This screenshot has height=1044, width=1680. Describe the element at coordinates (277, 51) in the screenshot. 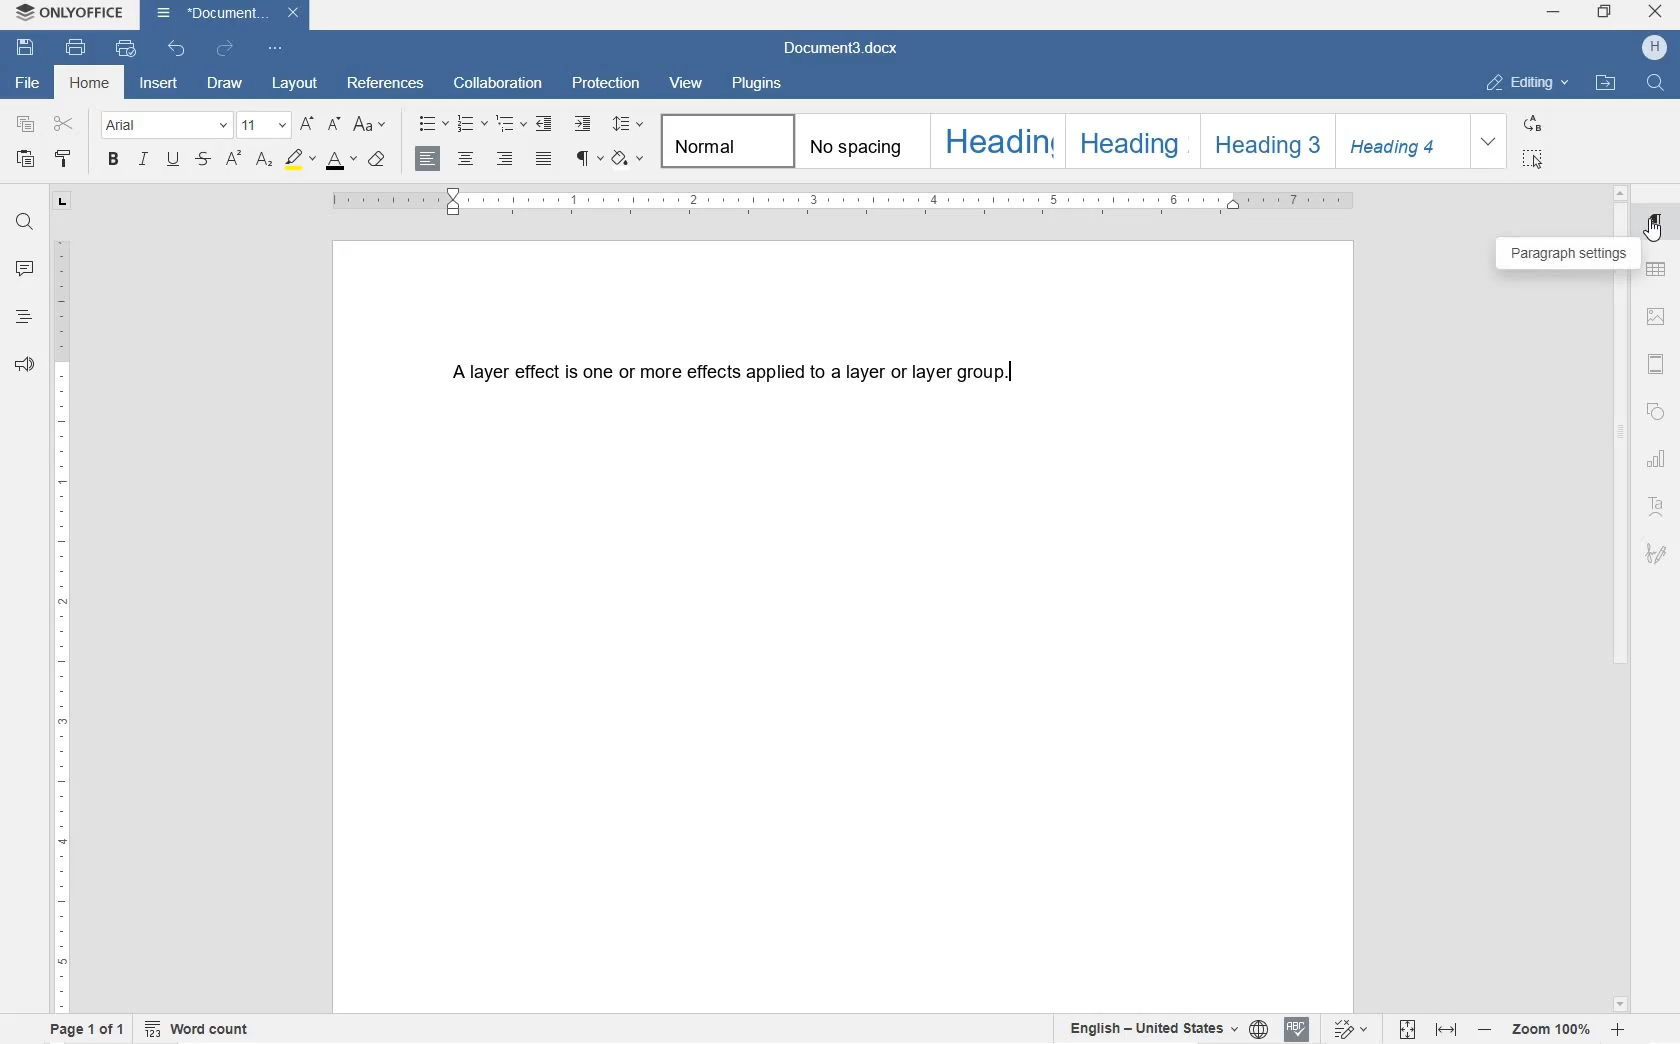

I see `CUSTOMIZE QUICK ACCESS TOOLBAR` at that location.